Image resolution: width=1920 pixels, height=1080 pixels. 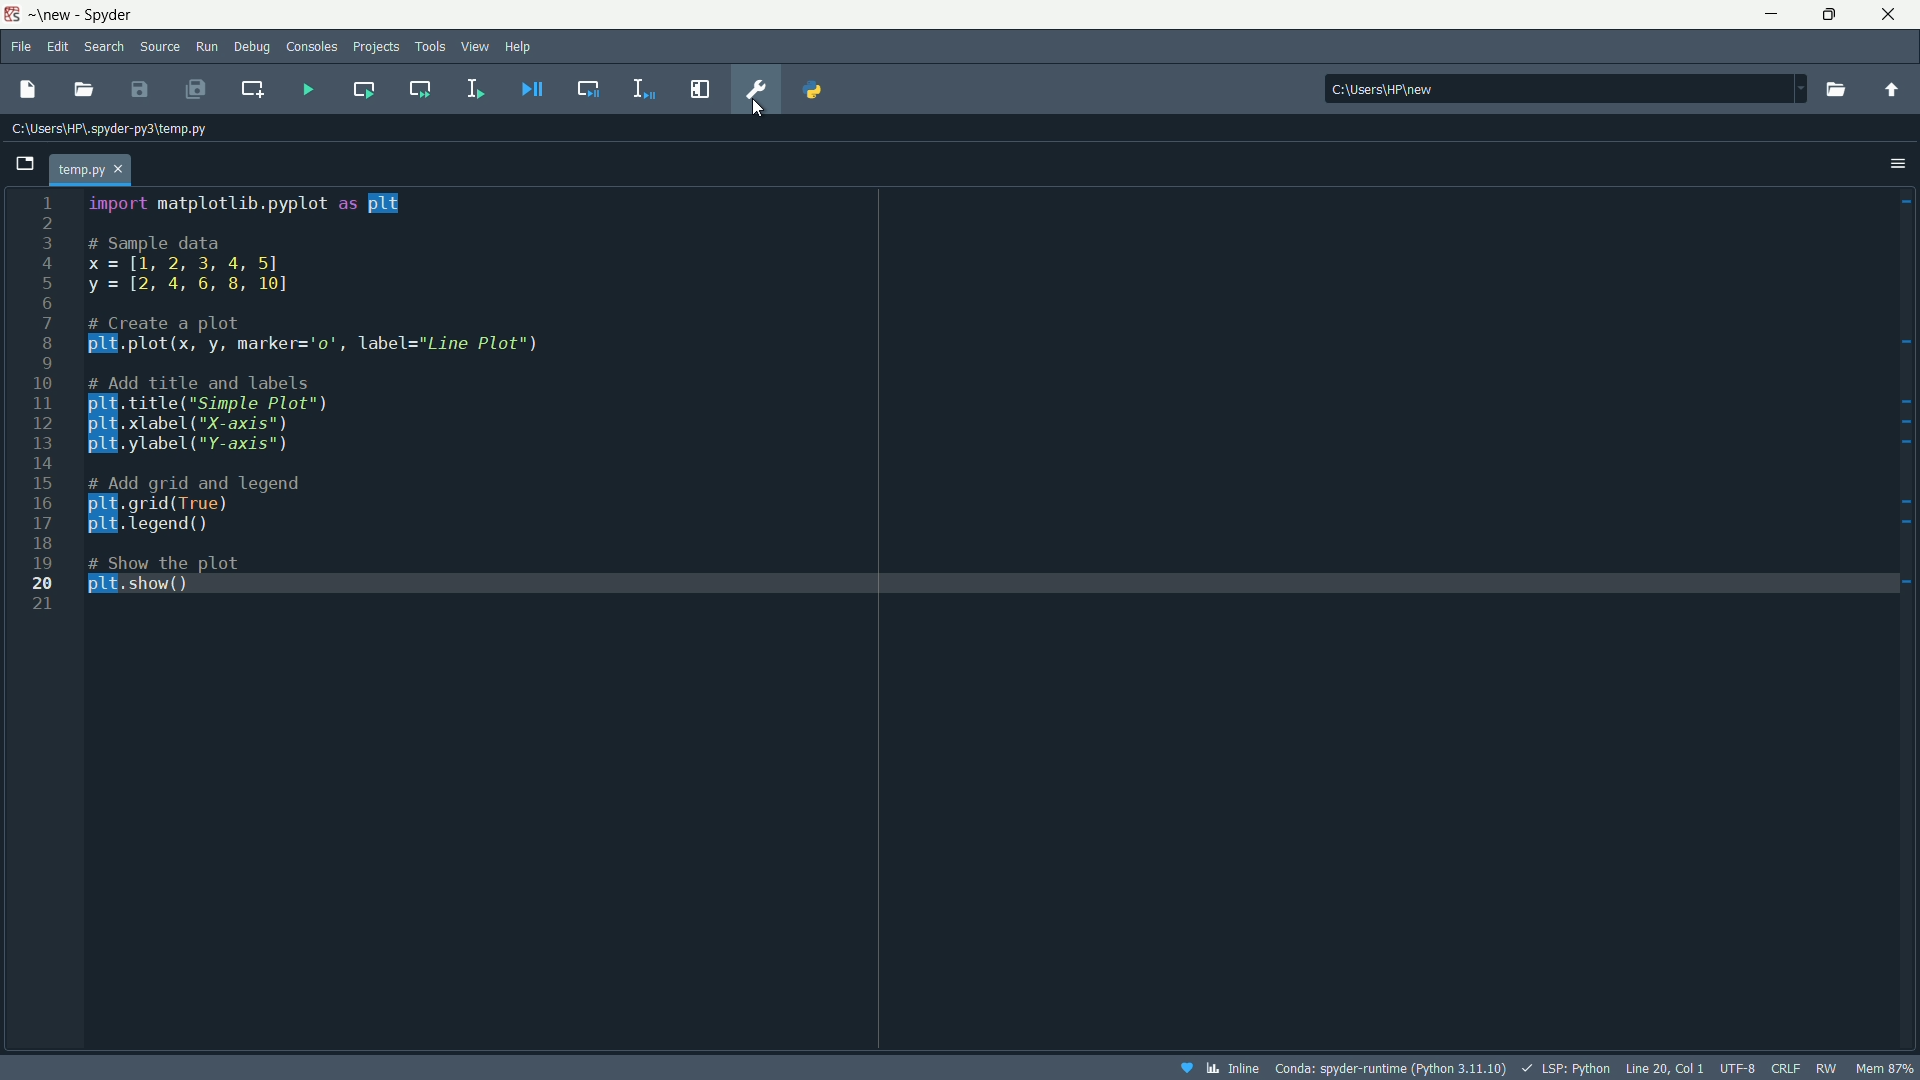 I want to click on maximize, so click(x=1829, y=15).